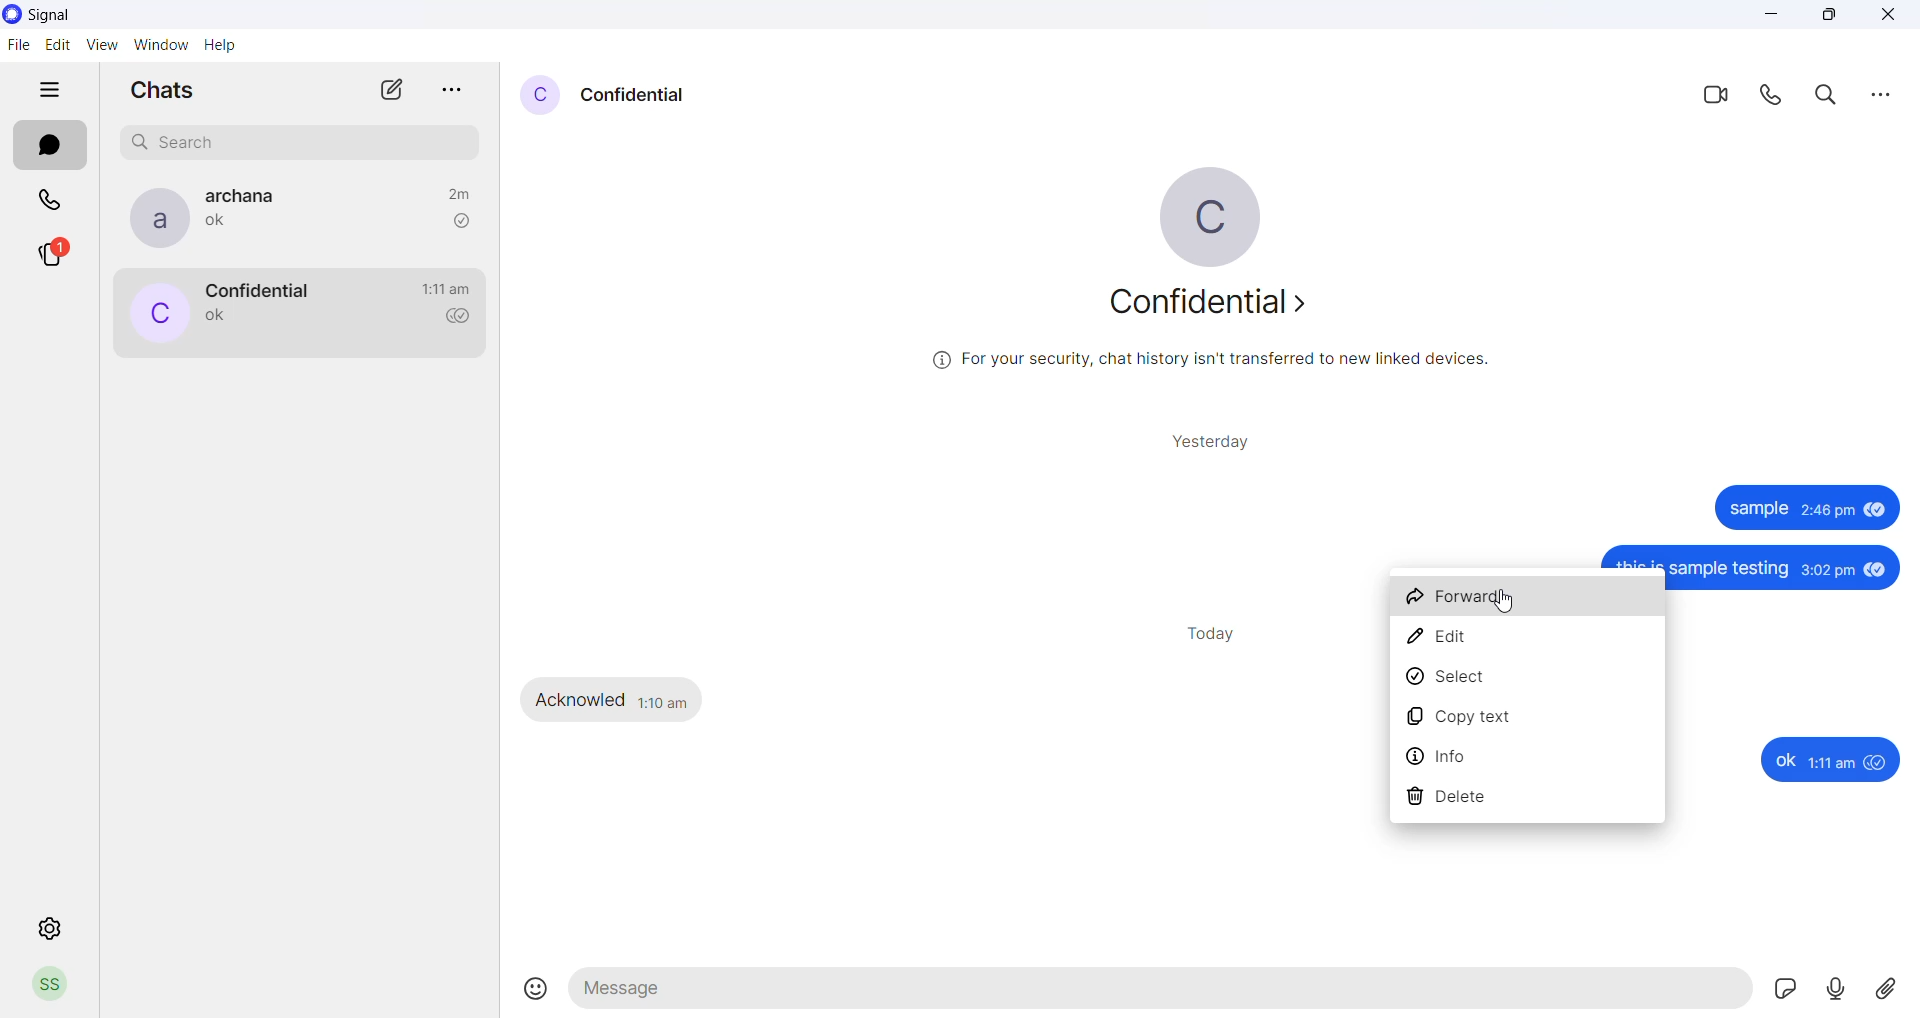 Image resolution: width=1920 pixels, height=1018 pixels. What do you see at coordinates (225, 47) in the screenshot?
I see `help` at bounding box center [225, 47].